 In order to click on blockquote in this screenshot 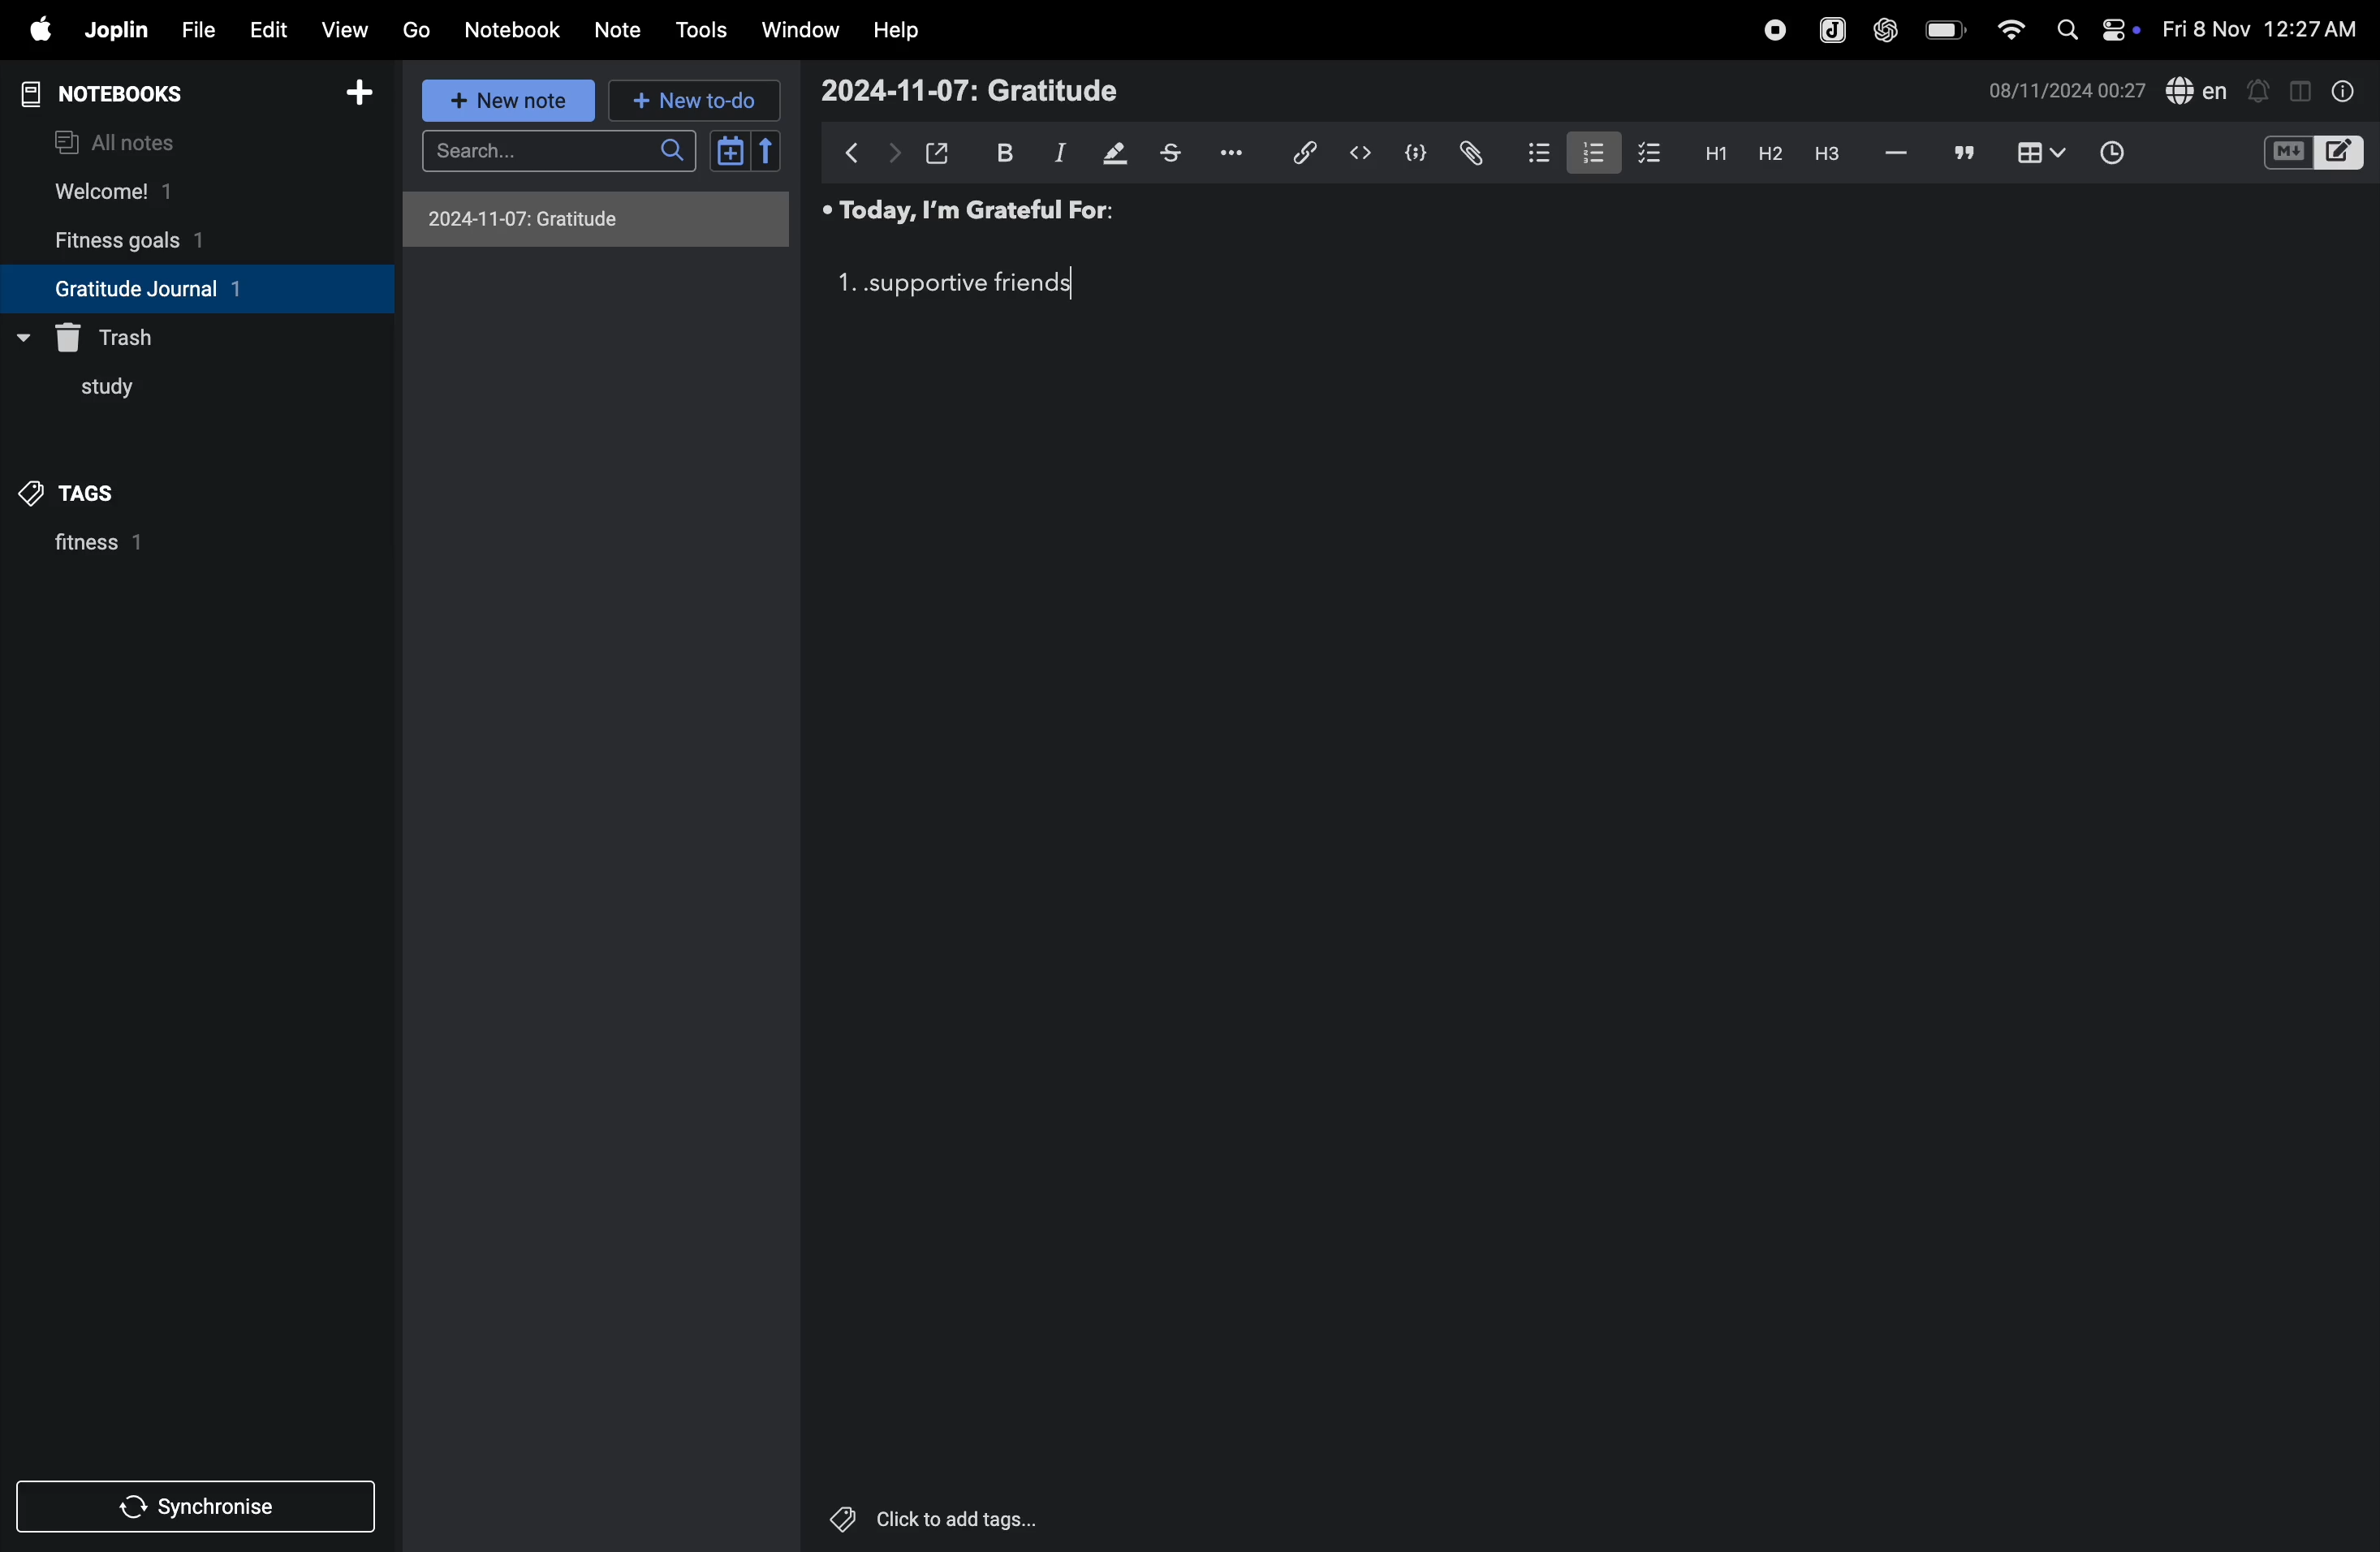, I will do `click(1965, 153)`.